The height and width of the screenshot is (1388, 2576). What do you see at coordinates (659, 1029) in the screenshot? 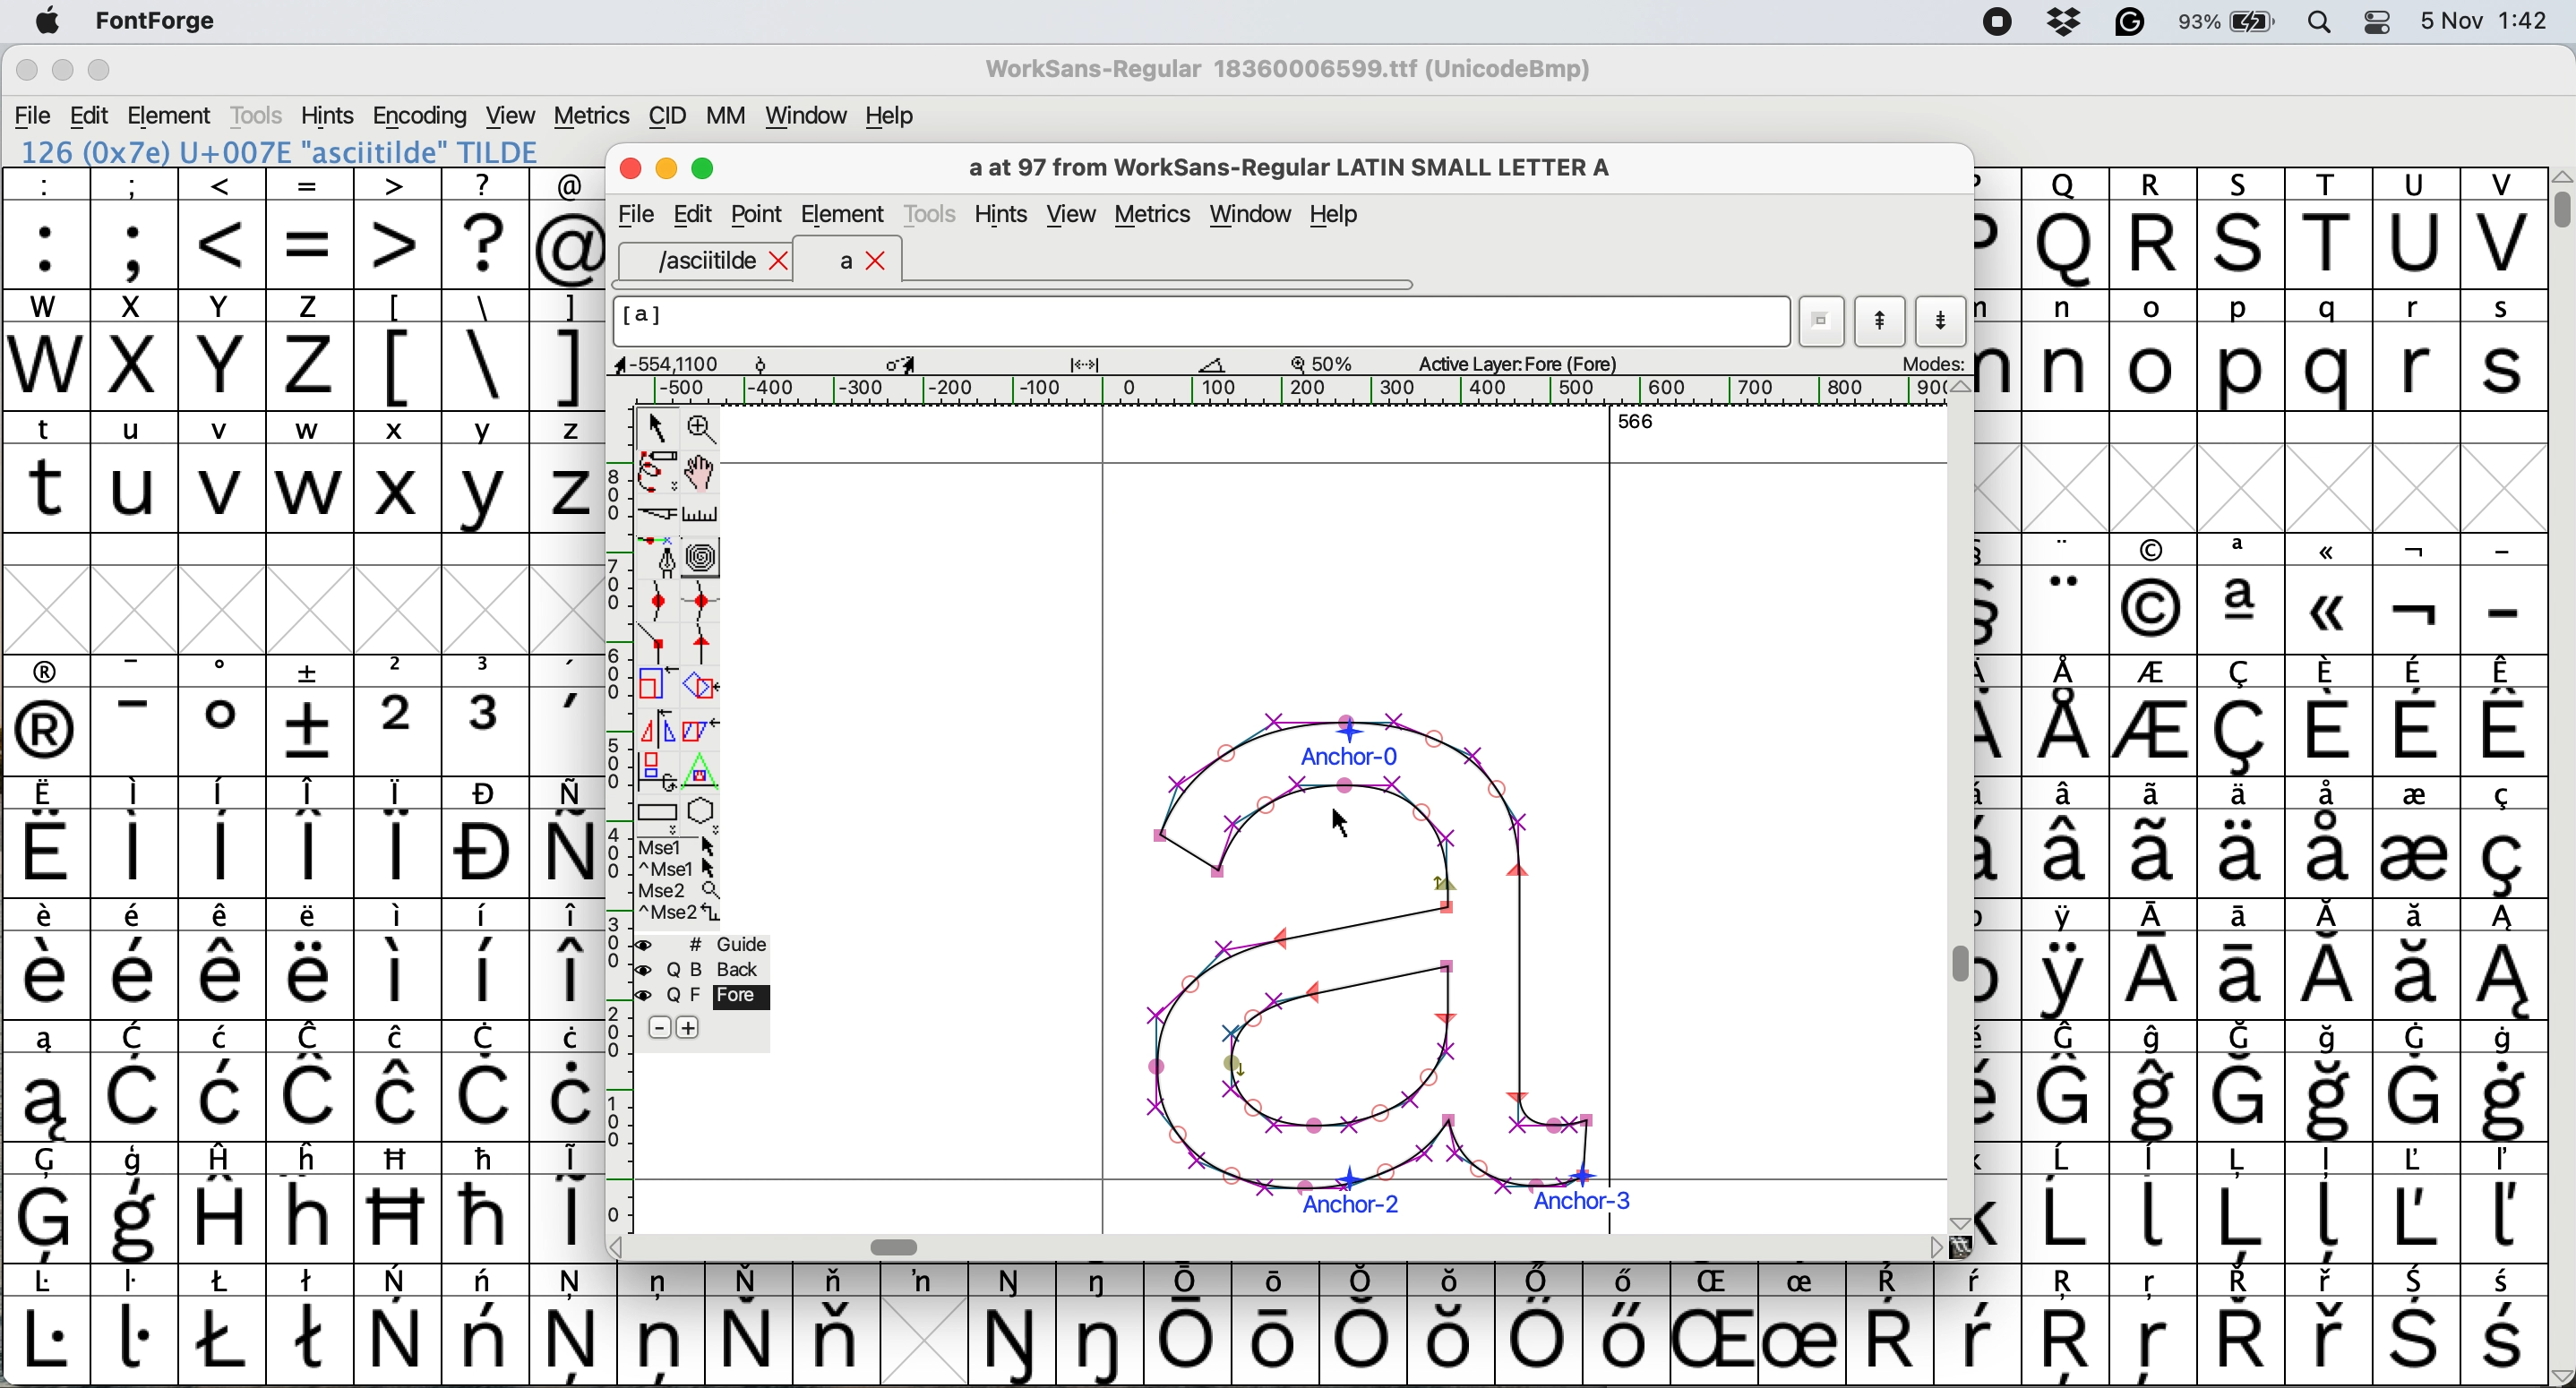
I see `remove` at bounding box center [659, 1029].